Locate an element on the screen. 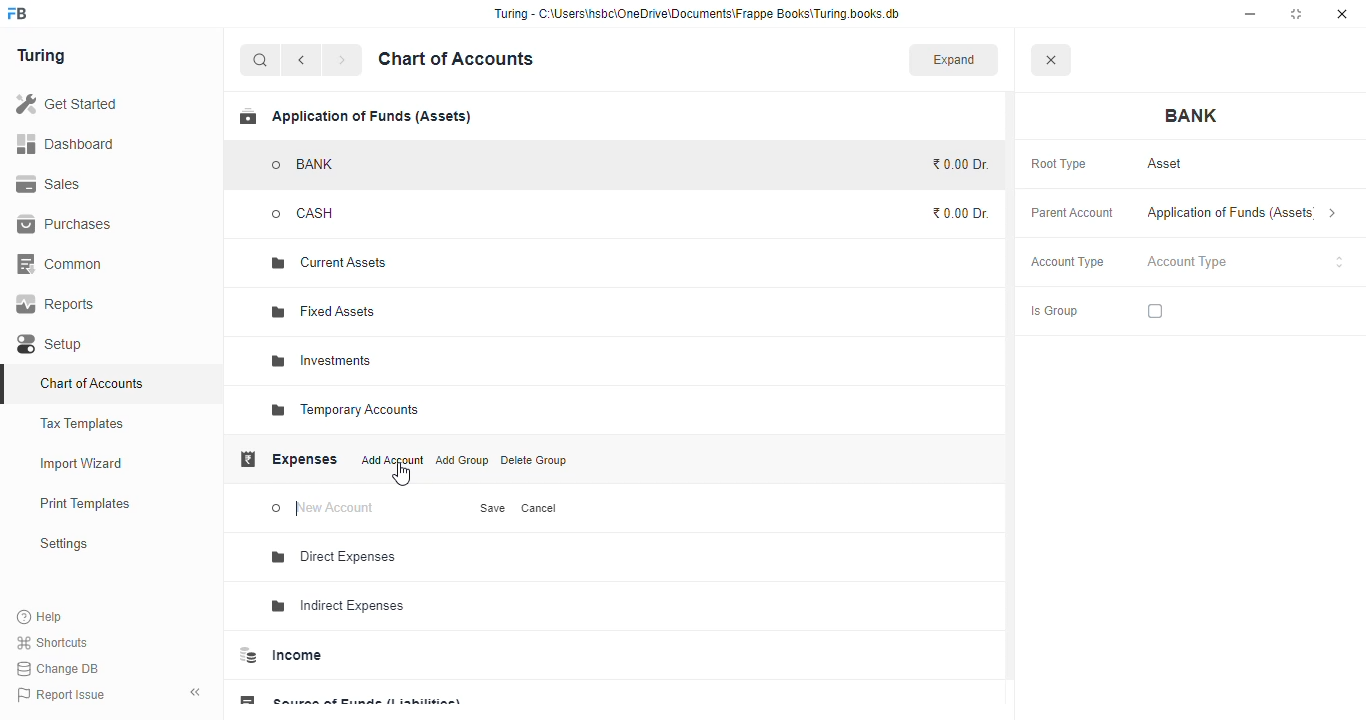 The height and width of the screenshot is (720, 1366). ₹0.00 Dr. is located at coordinates (960, 213).